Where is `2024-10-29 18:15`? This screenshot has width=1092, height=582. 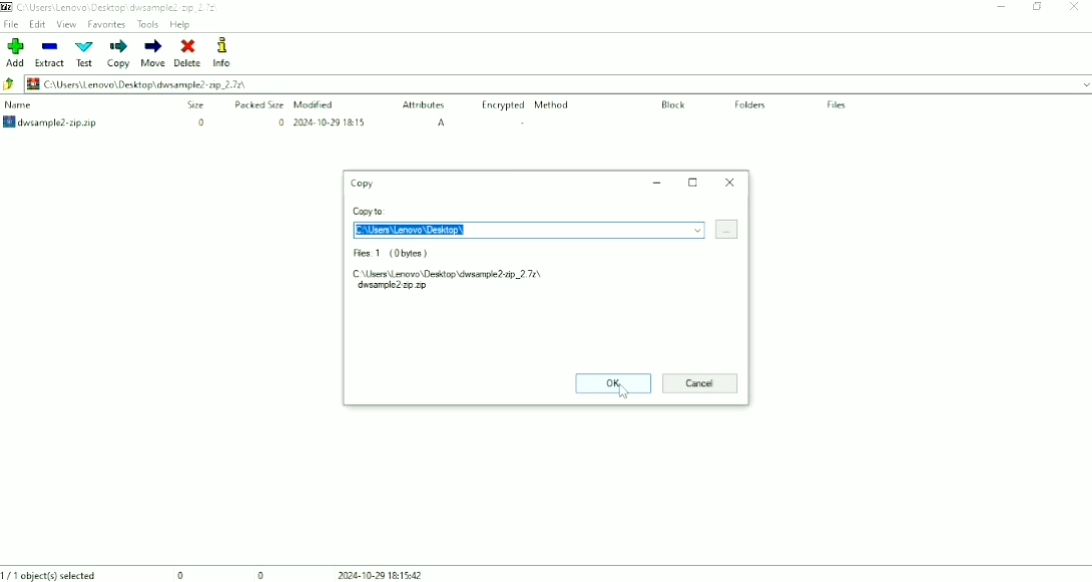 2024-10-29 18:15 is located at coordinates (330, 122).